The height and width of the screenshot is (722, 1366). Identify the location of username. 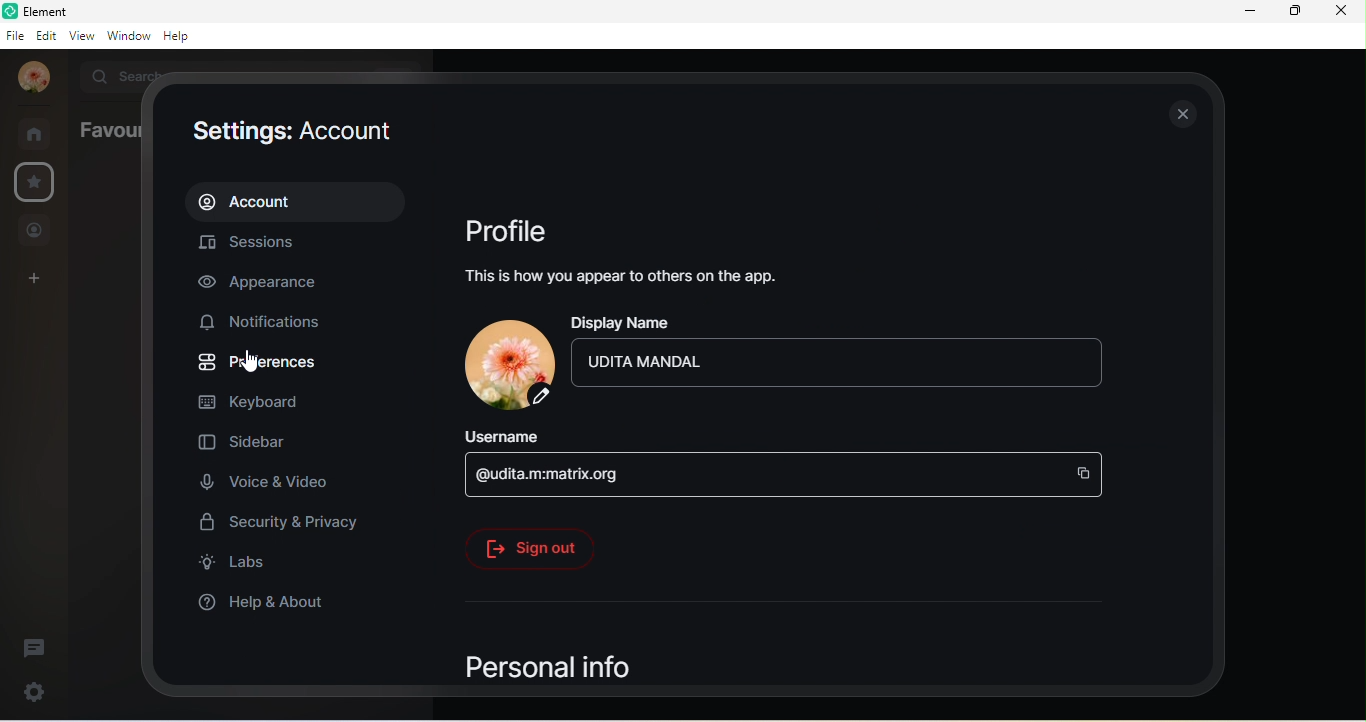
(557, 437).